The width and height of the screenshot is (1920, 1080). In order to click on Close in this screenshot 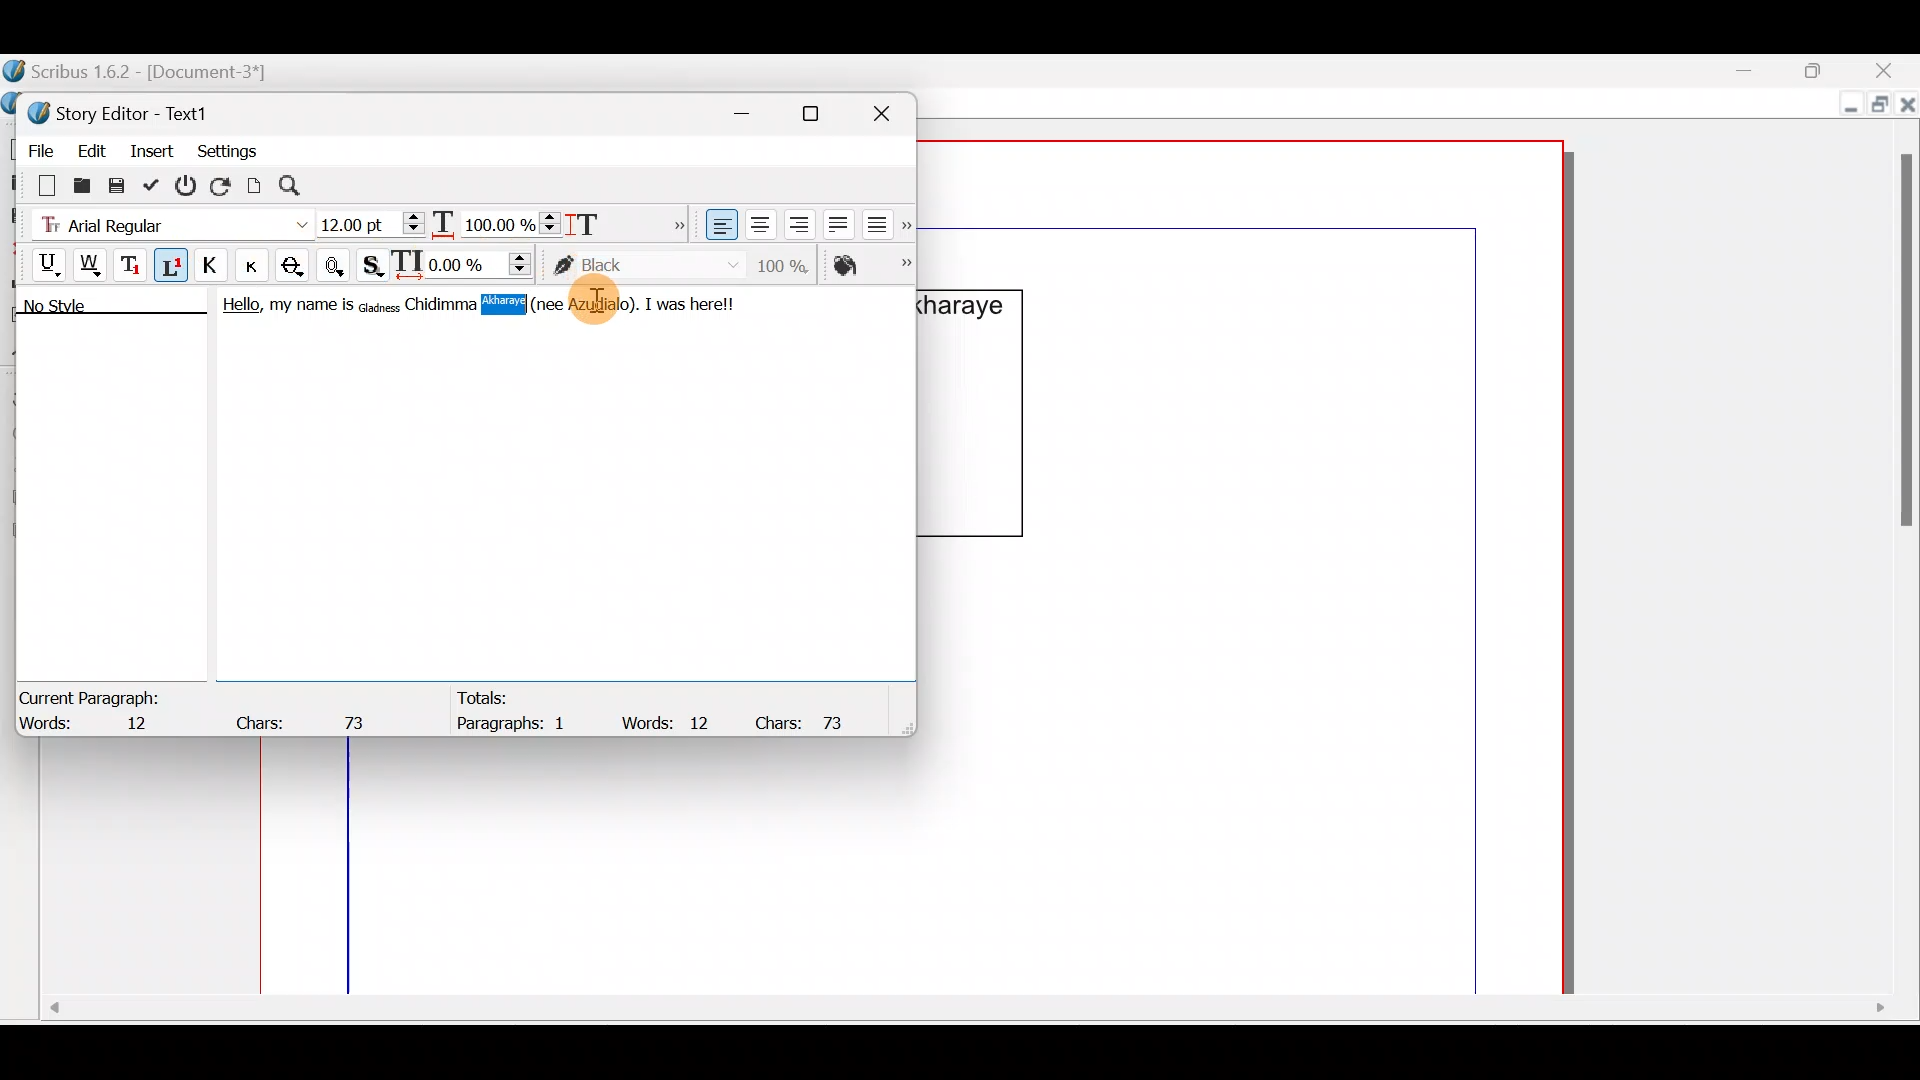, I will do `click(1890, 70)`.